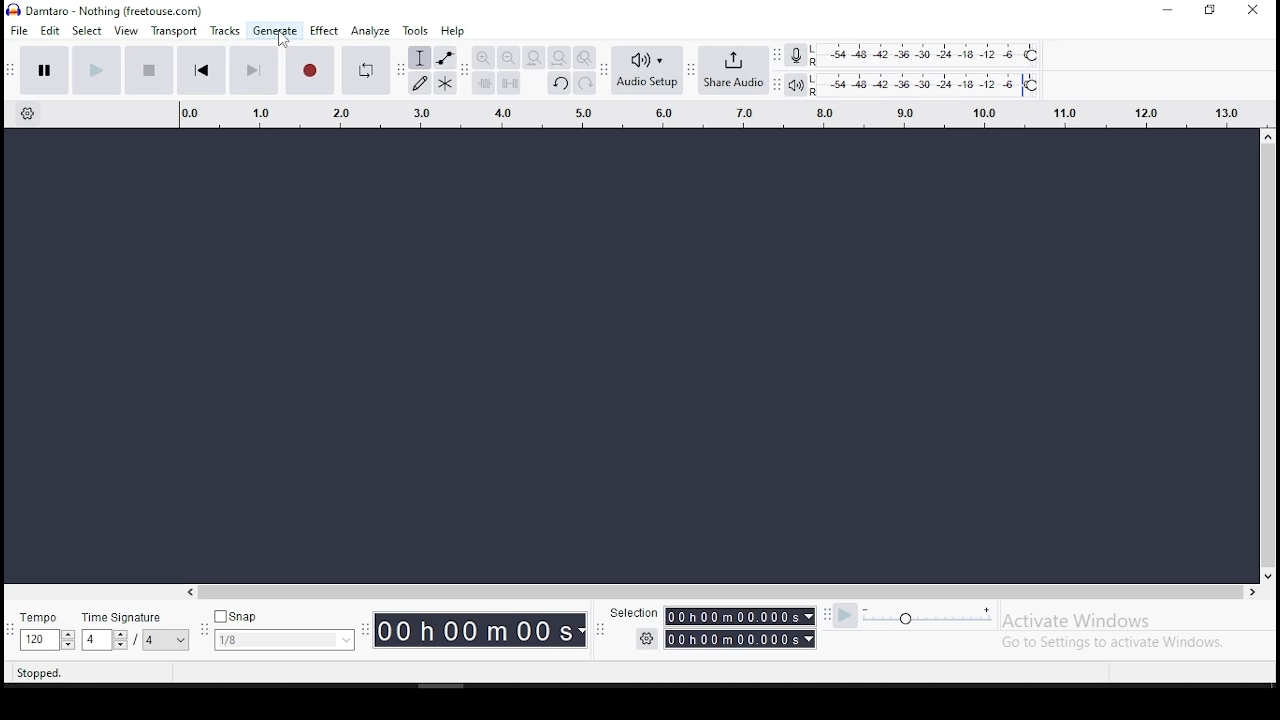  Describe the element at coordinates (741, 71) in the screenshot. I see `share audio` at that location.